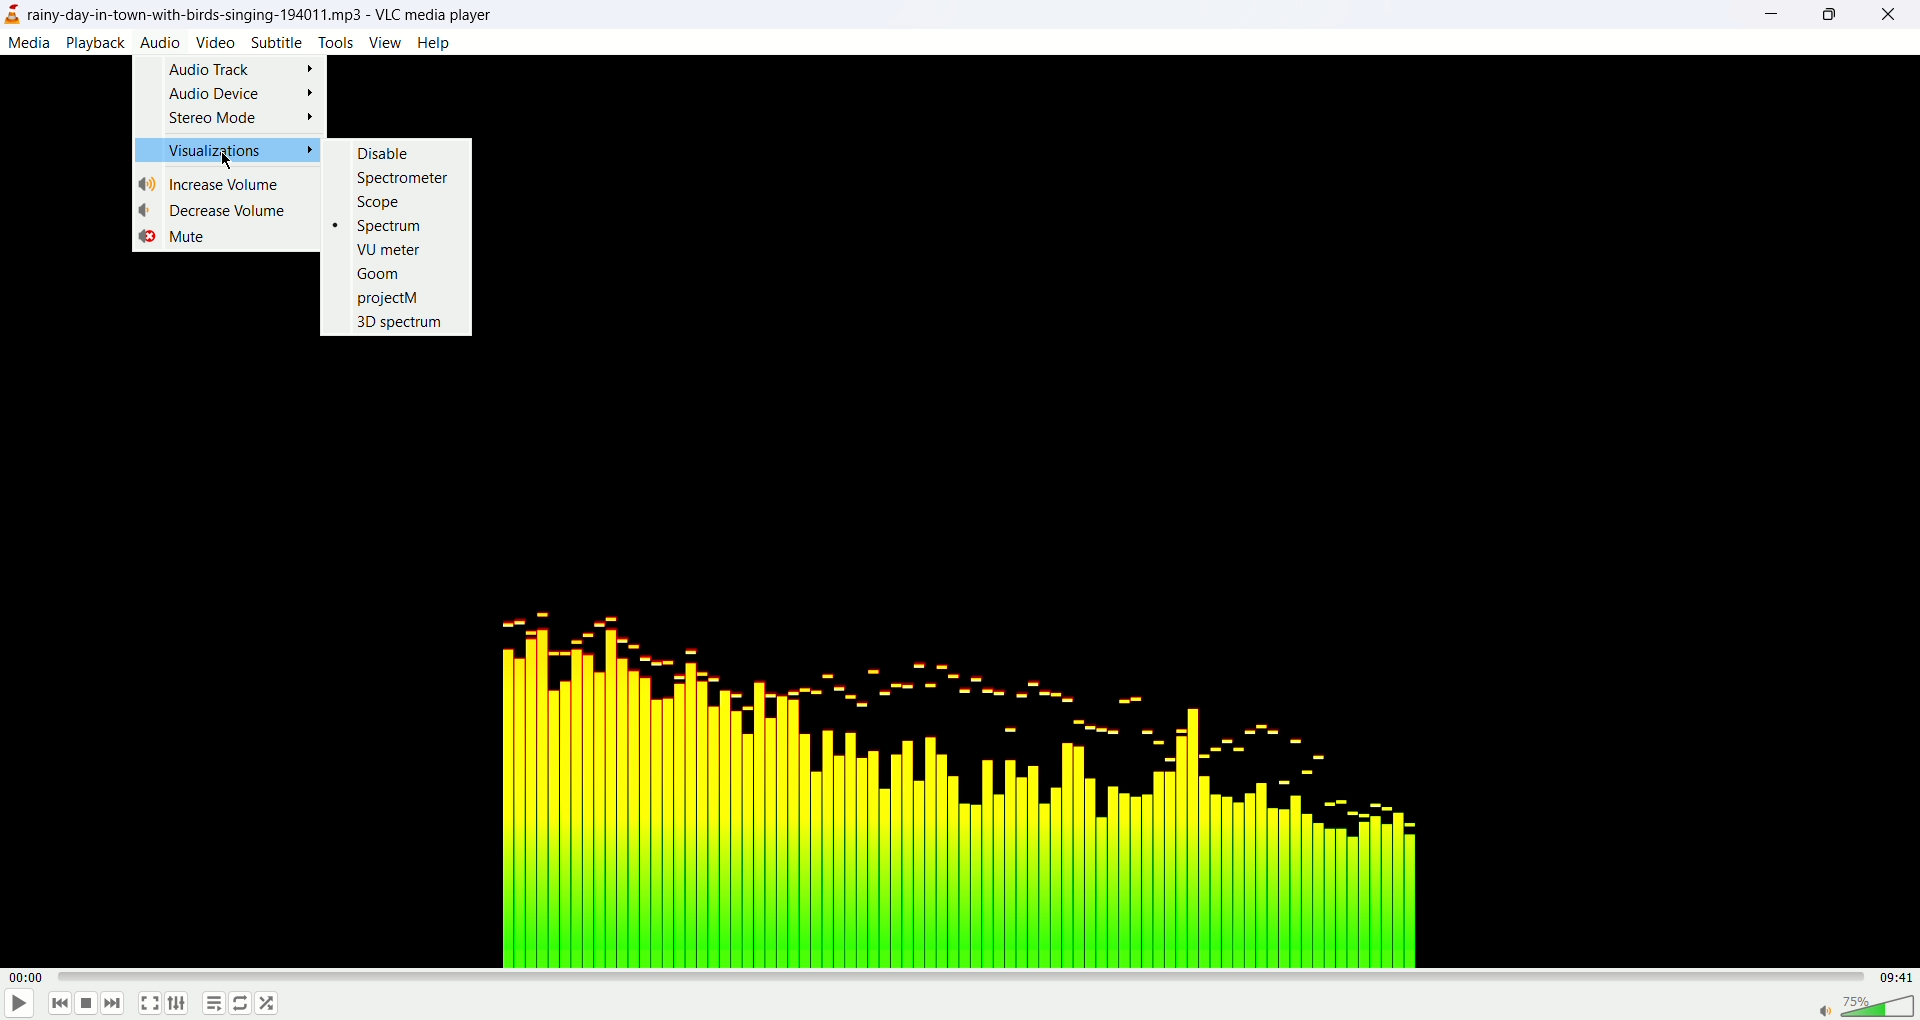 The image size is (1920, 1020). What do you see at coordinates (96, 43) in the screenshot?
I see `playback` at bounding box center [96, 43].